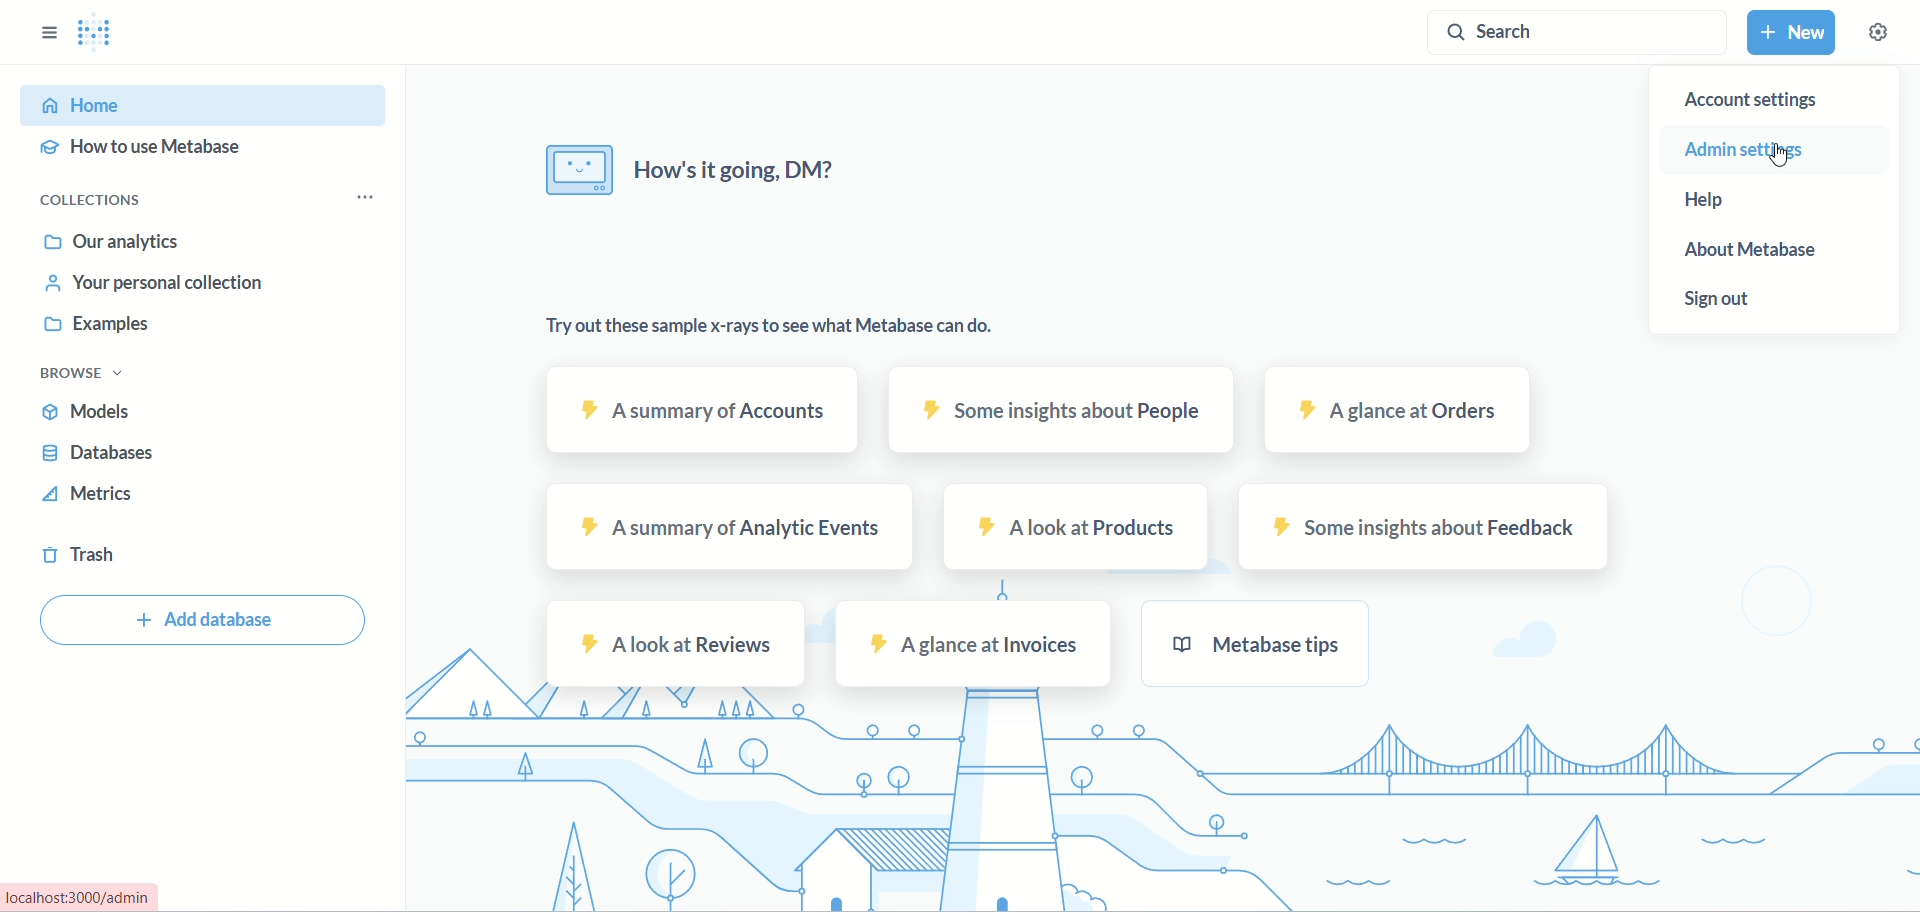 The width and height of the screenshot is (1920, 912). What do you see at coordinates (1703, 199) in the screenshot?
I see `help` at bounding box center [1703, 199].